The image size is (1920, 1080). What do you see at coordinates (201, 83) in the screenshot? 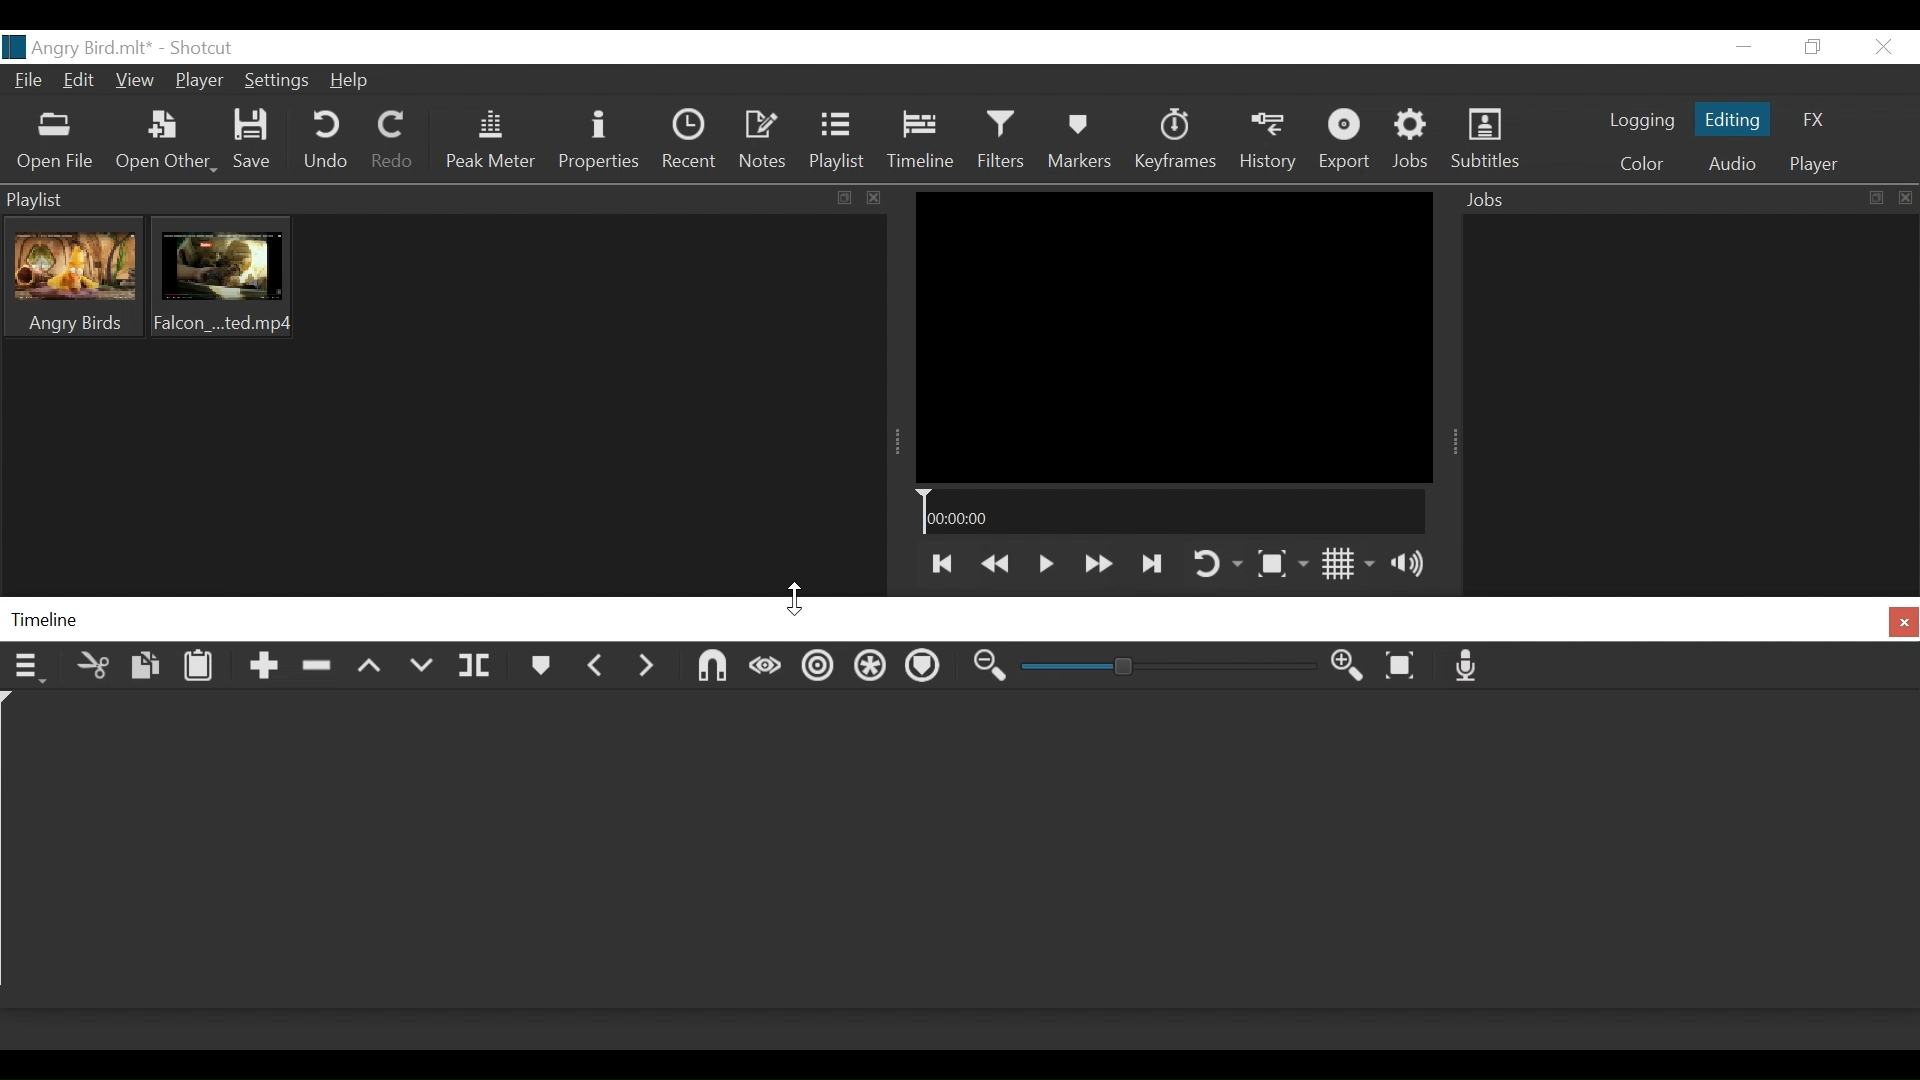
I see `Player` at bounding box center [201, 83].